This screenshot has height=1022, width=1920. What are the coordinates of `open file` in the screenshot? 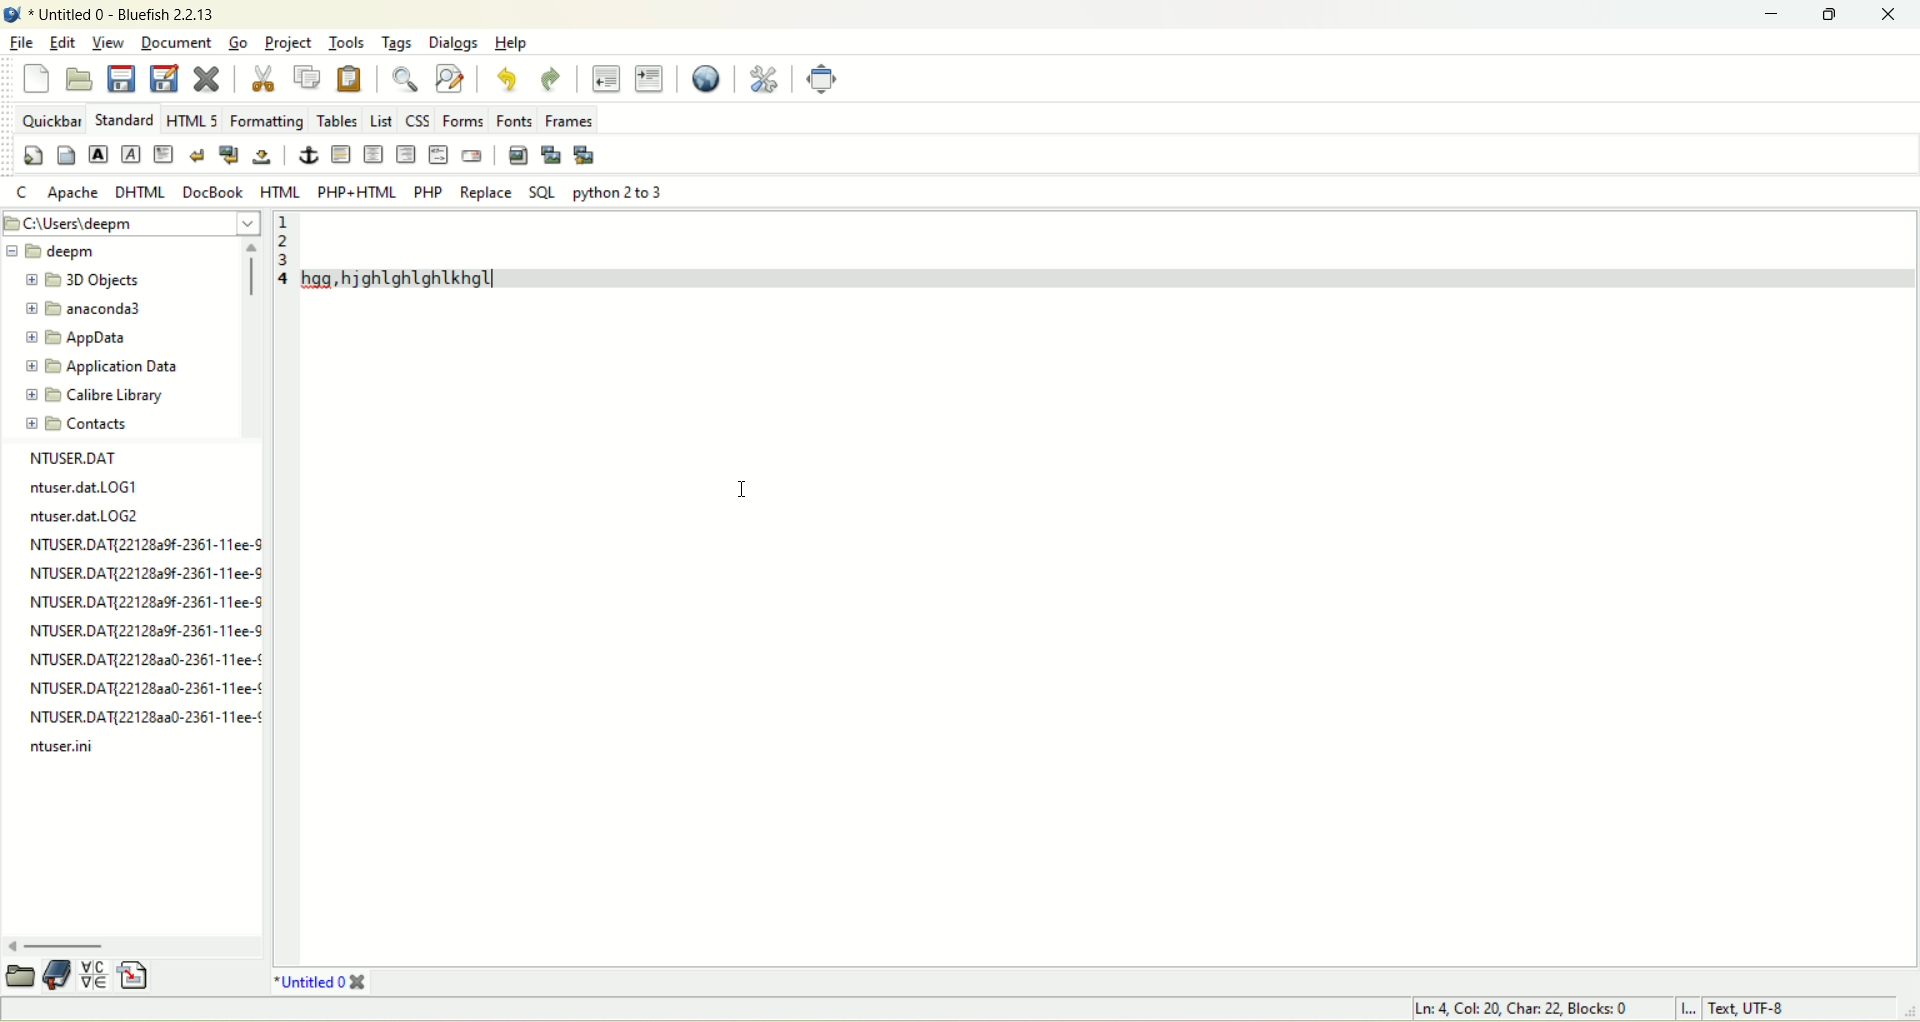 It's located at (82, 77).